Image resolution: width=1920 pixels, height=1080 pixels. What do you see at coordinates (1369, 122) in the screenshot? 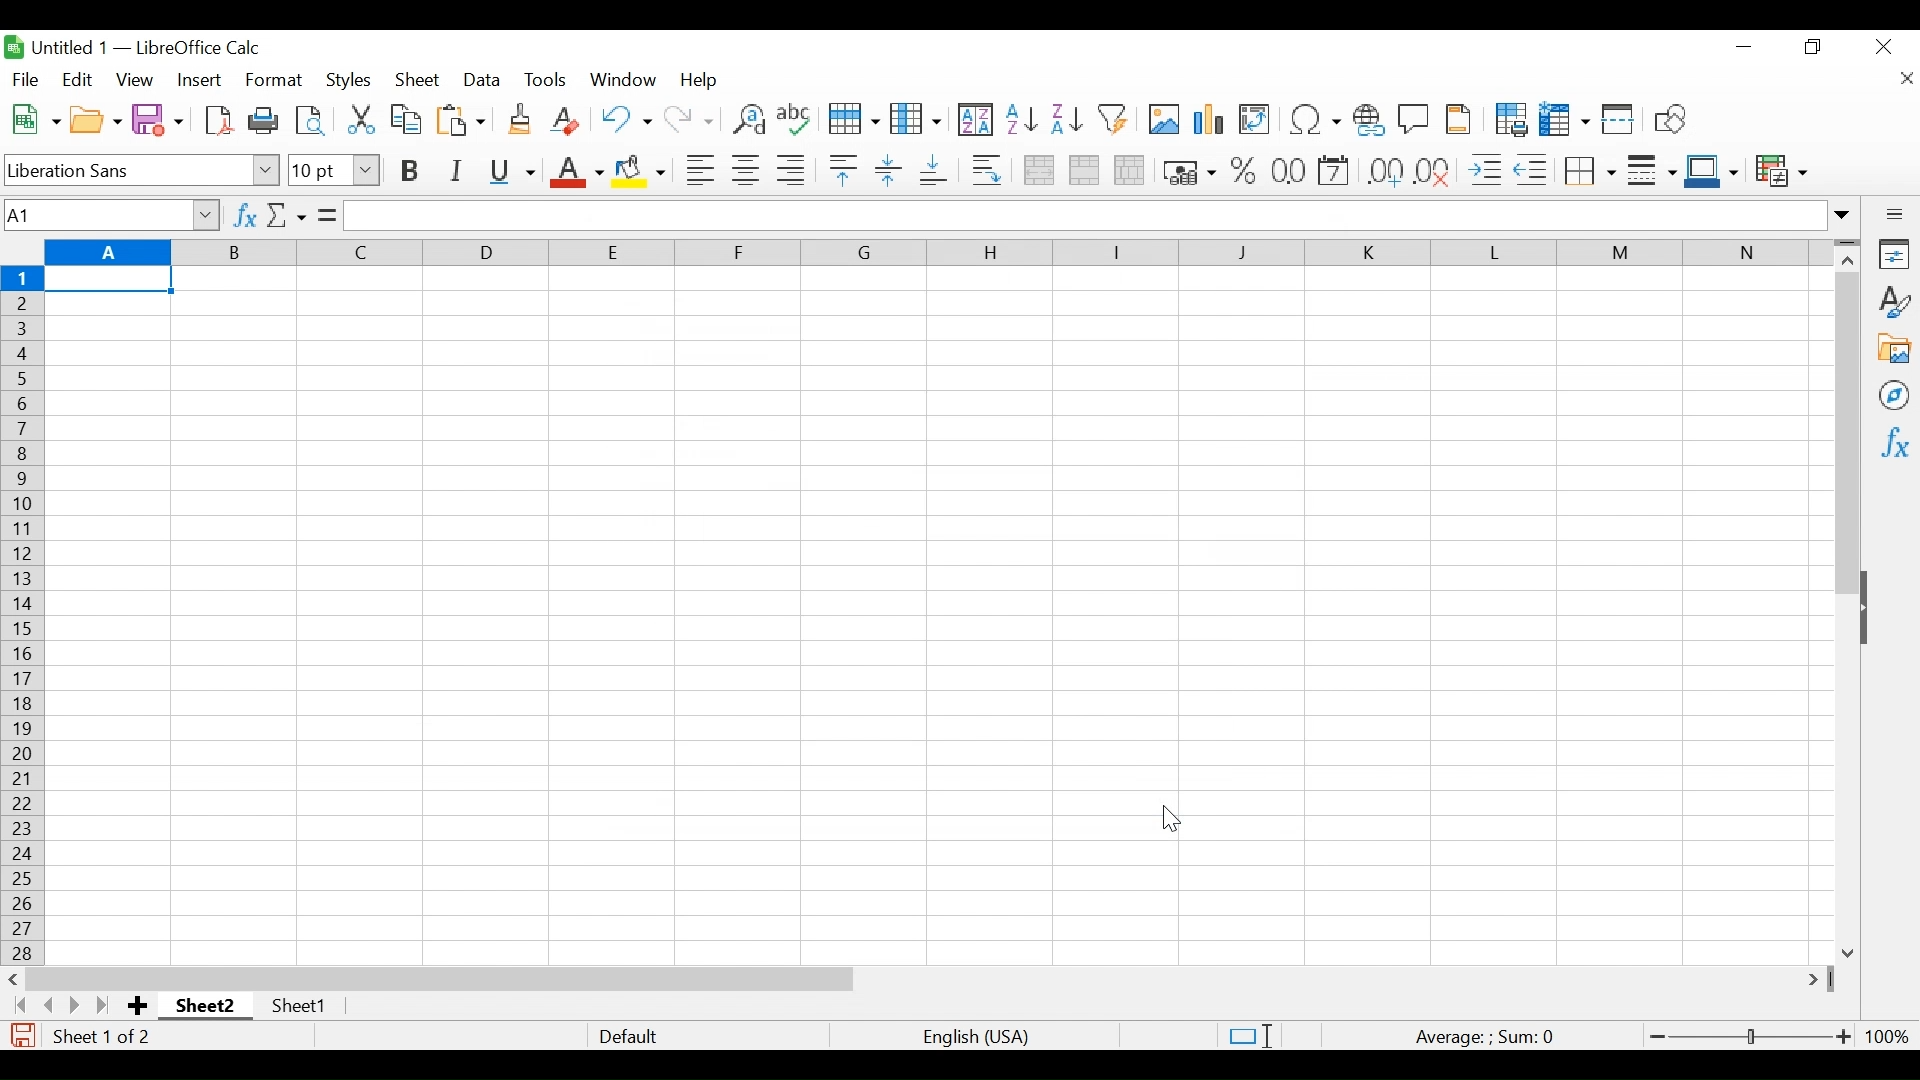
I see `Insert Hyperlink` at bounding box center [1369, 122].